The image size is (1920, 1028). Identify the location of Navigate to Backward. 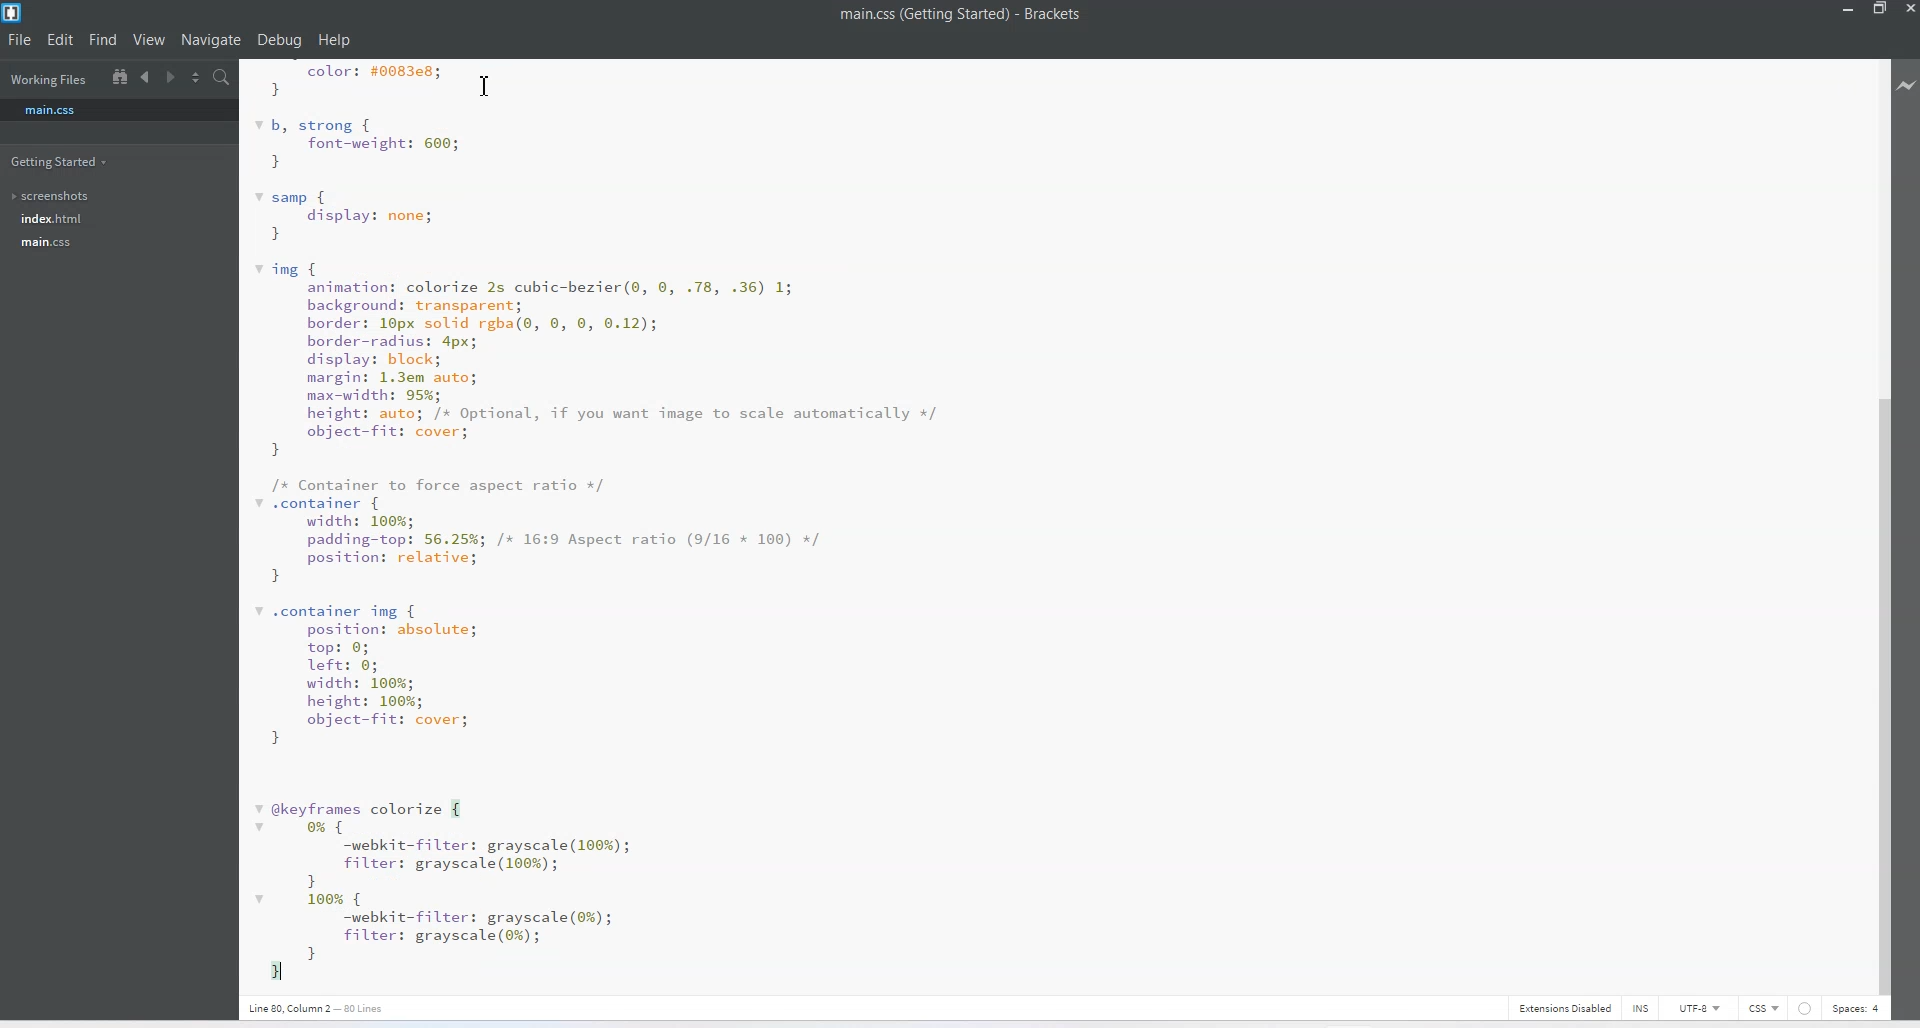
(147, 77).